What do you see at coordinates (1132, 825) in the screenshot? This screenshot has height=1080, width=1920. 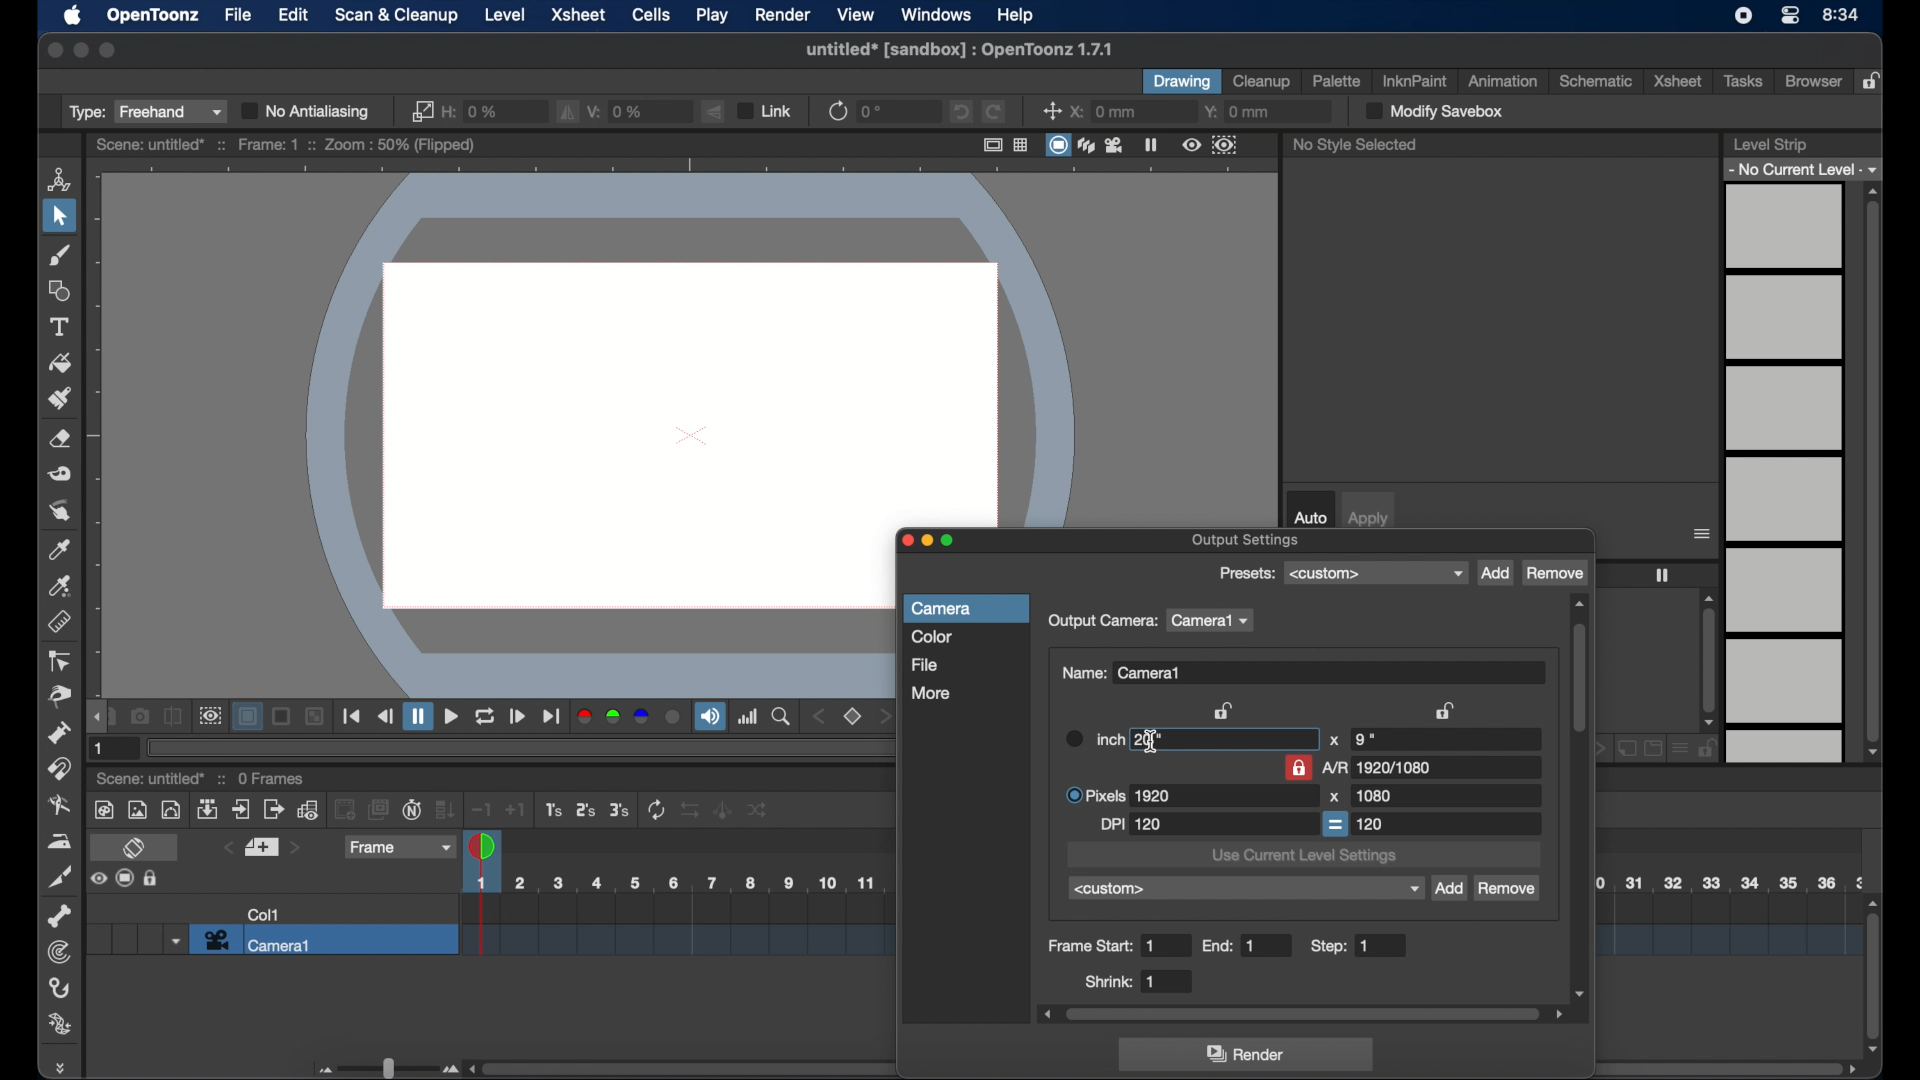 I see `dpi` at bounding box center [1132, 825].